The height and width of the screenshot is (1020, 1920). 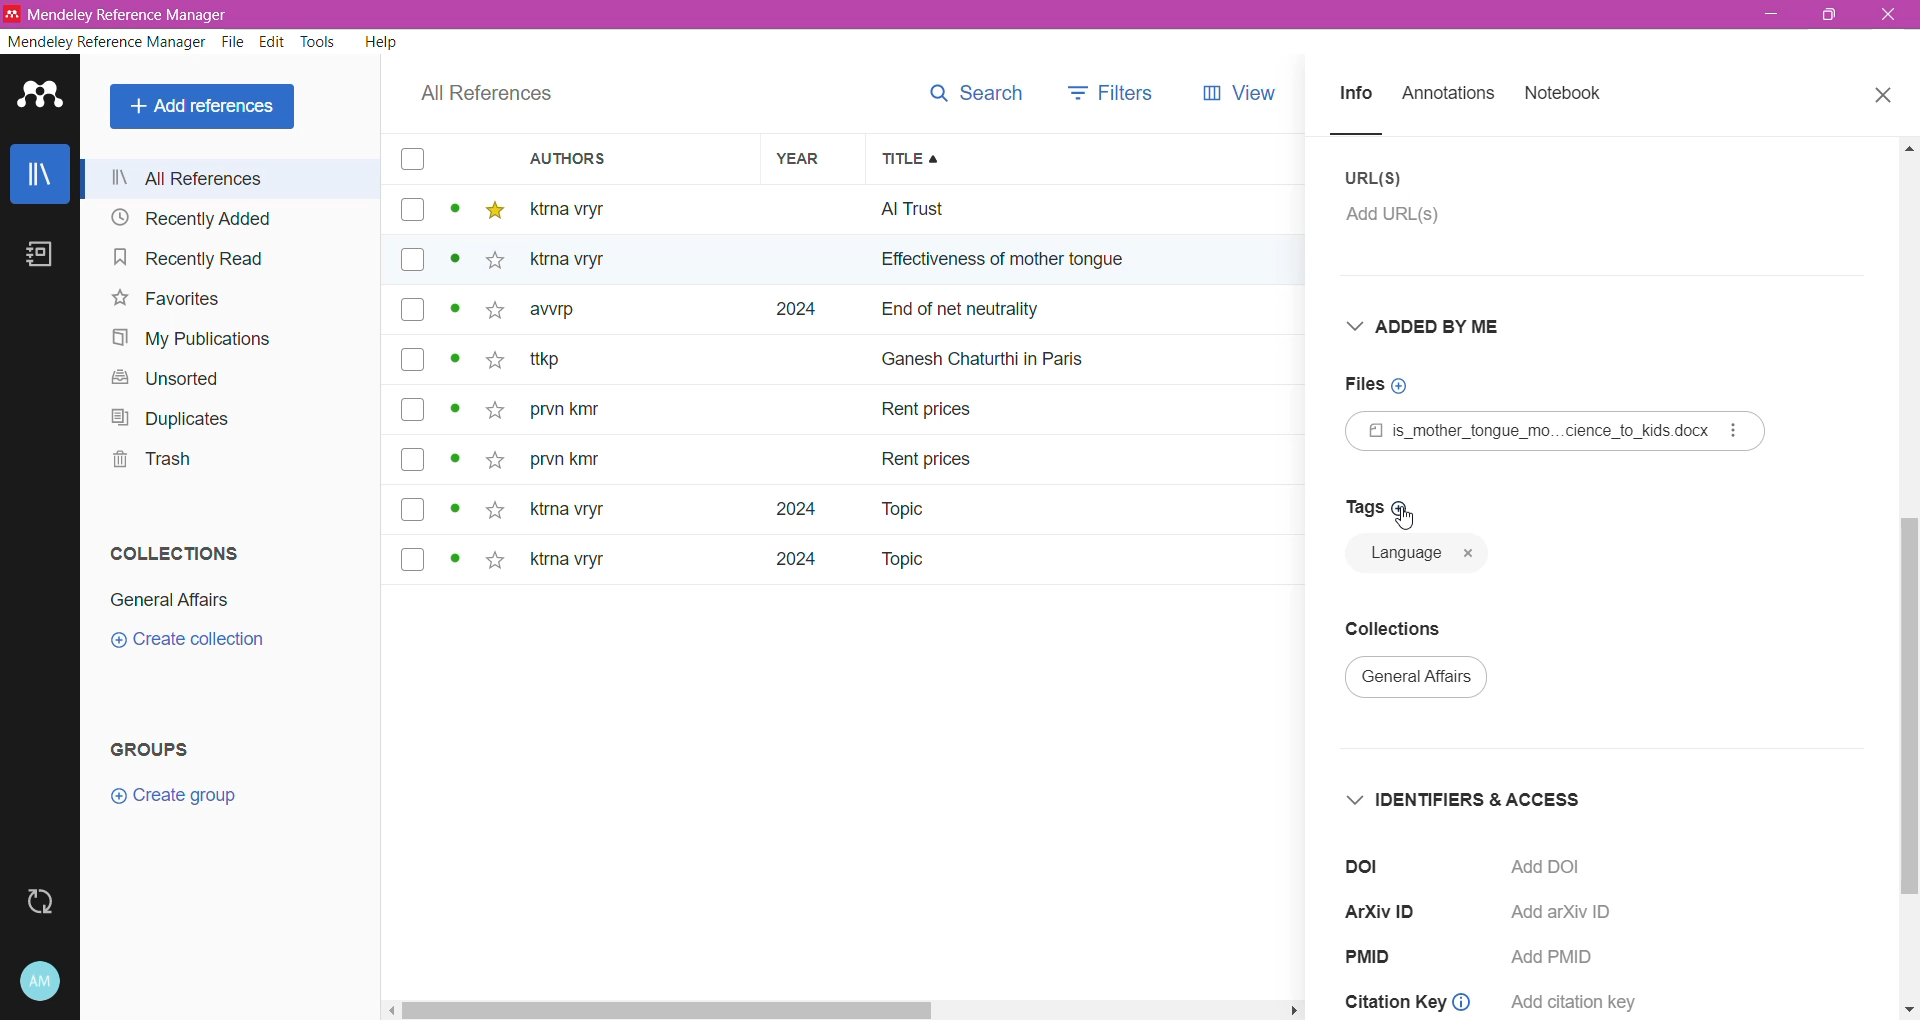 What do you see at coordinates (581, 260) in the screenshot?
I see `` at bounding box center [581, 260].